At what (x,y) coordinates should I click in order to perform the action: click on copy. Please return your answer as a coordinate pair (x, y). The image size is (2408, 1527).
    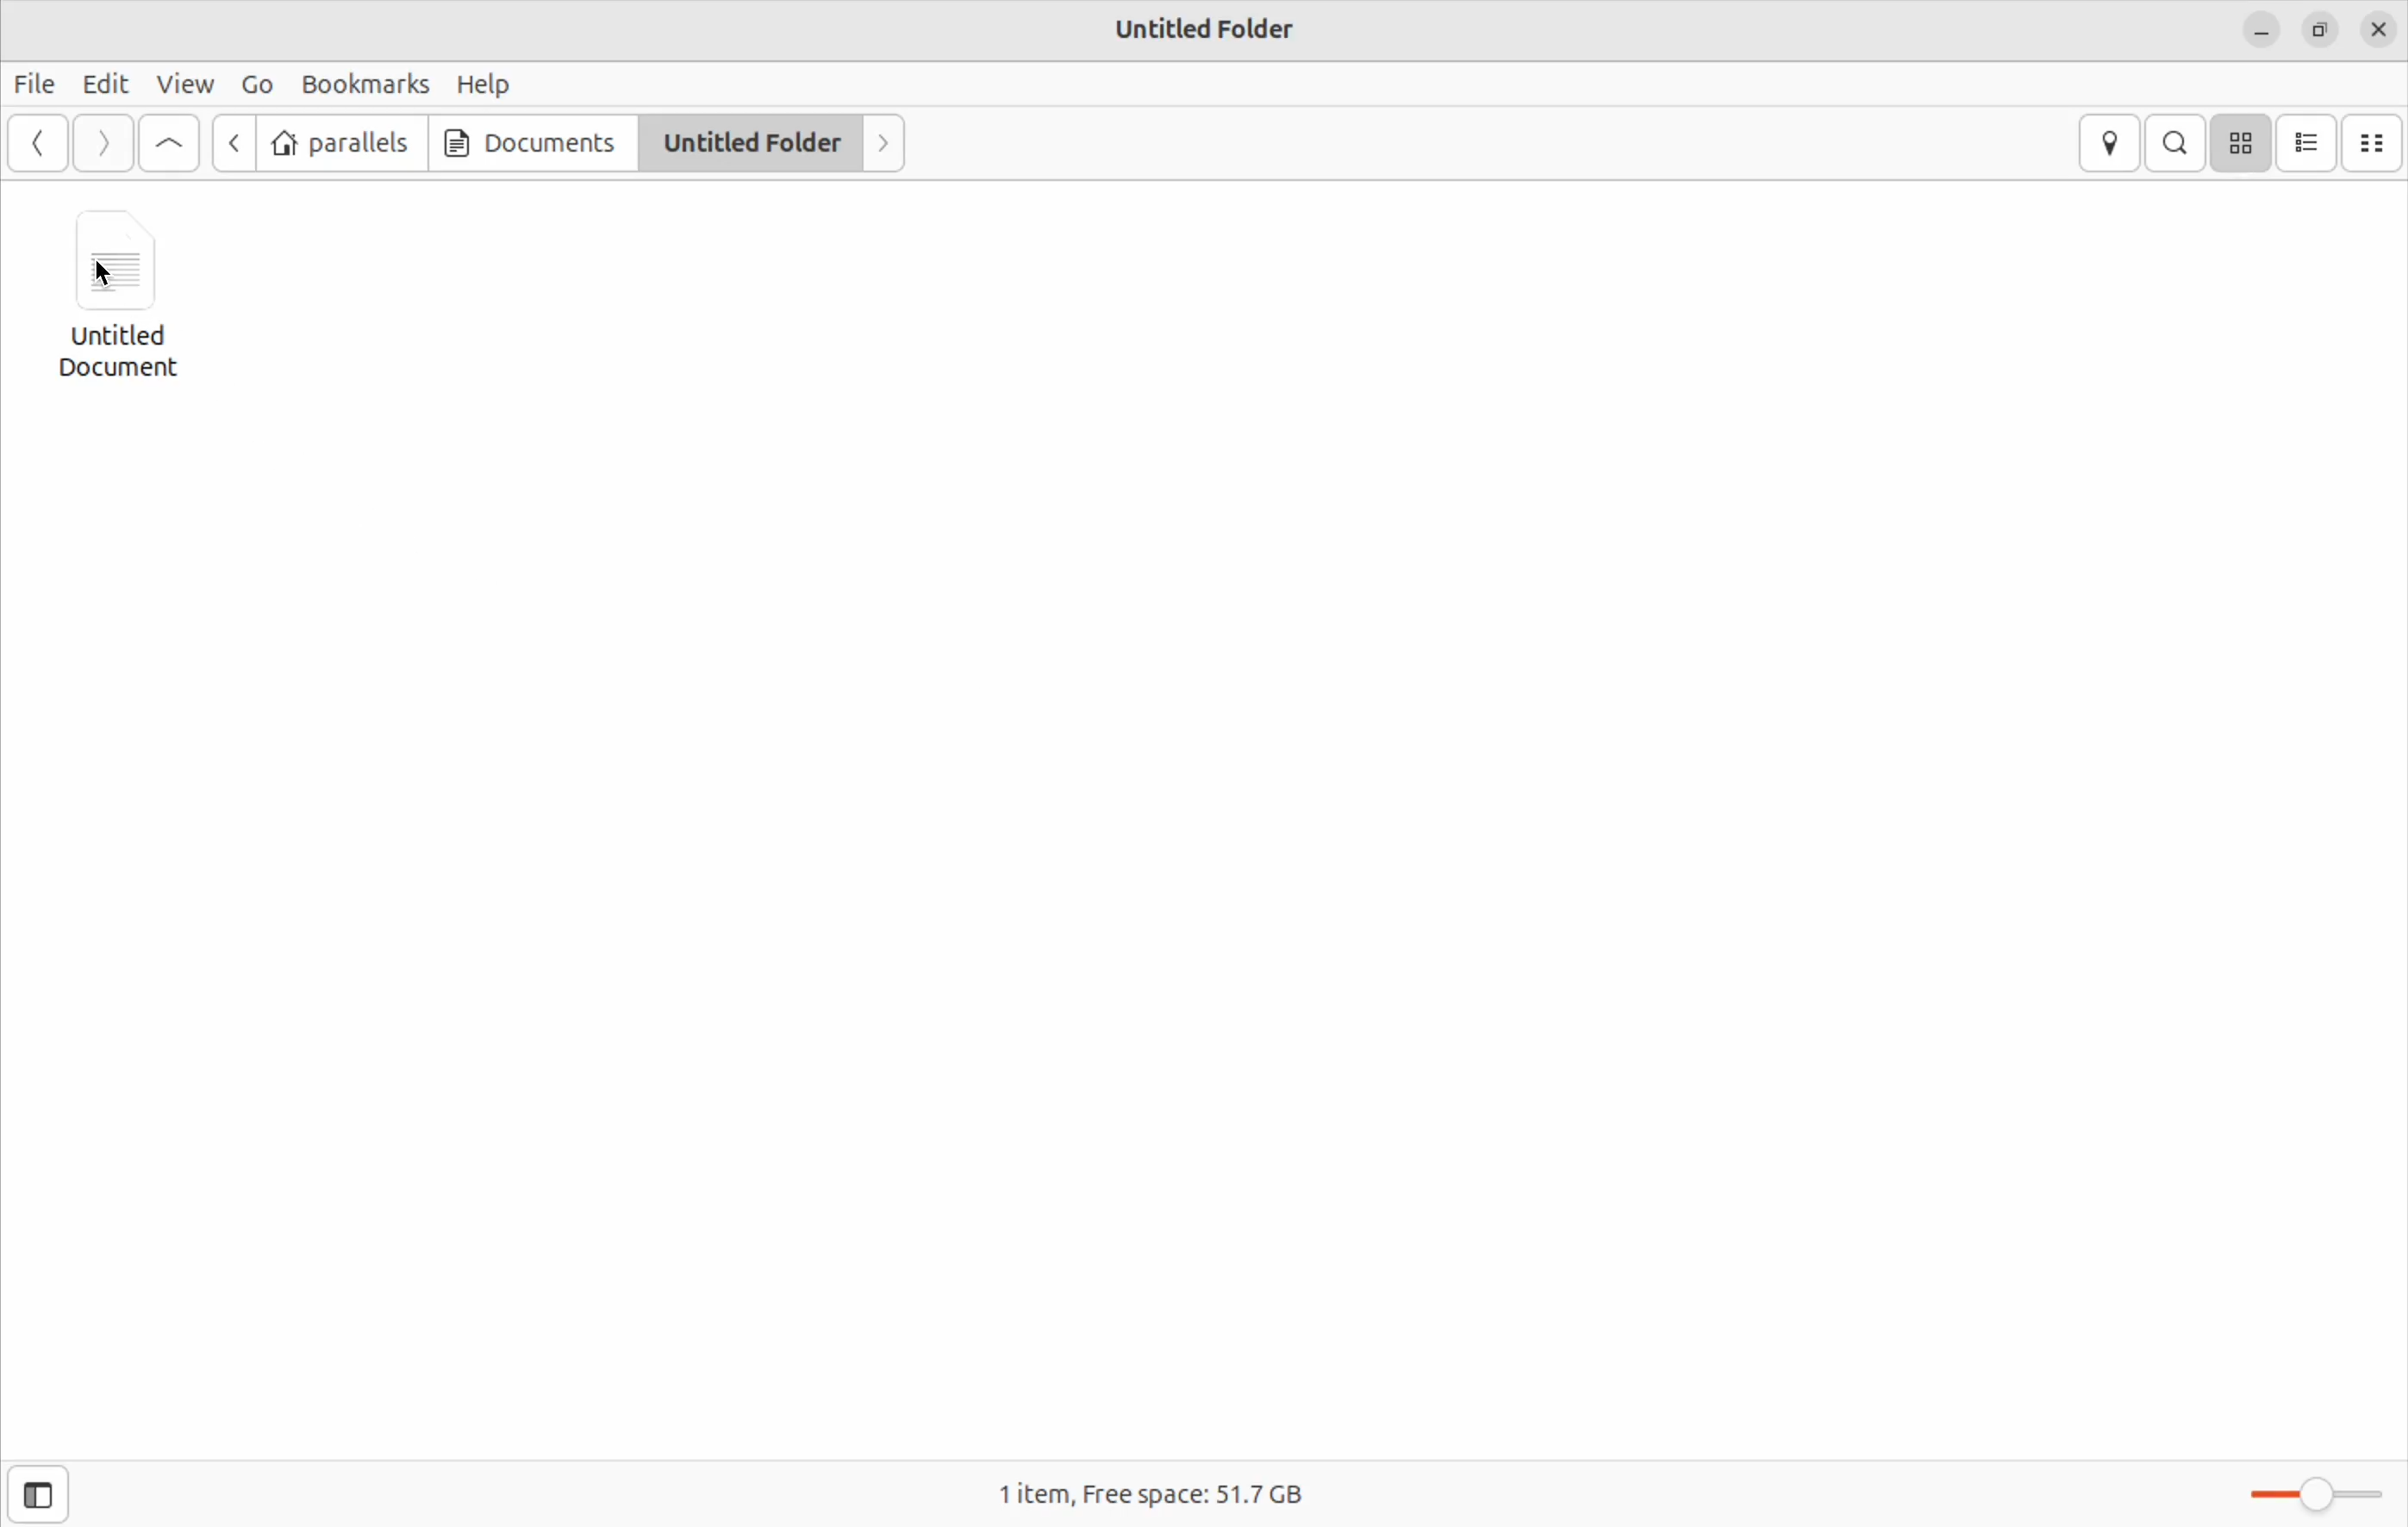
    Looking at the image, I should click on (2320, 33).